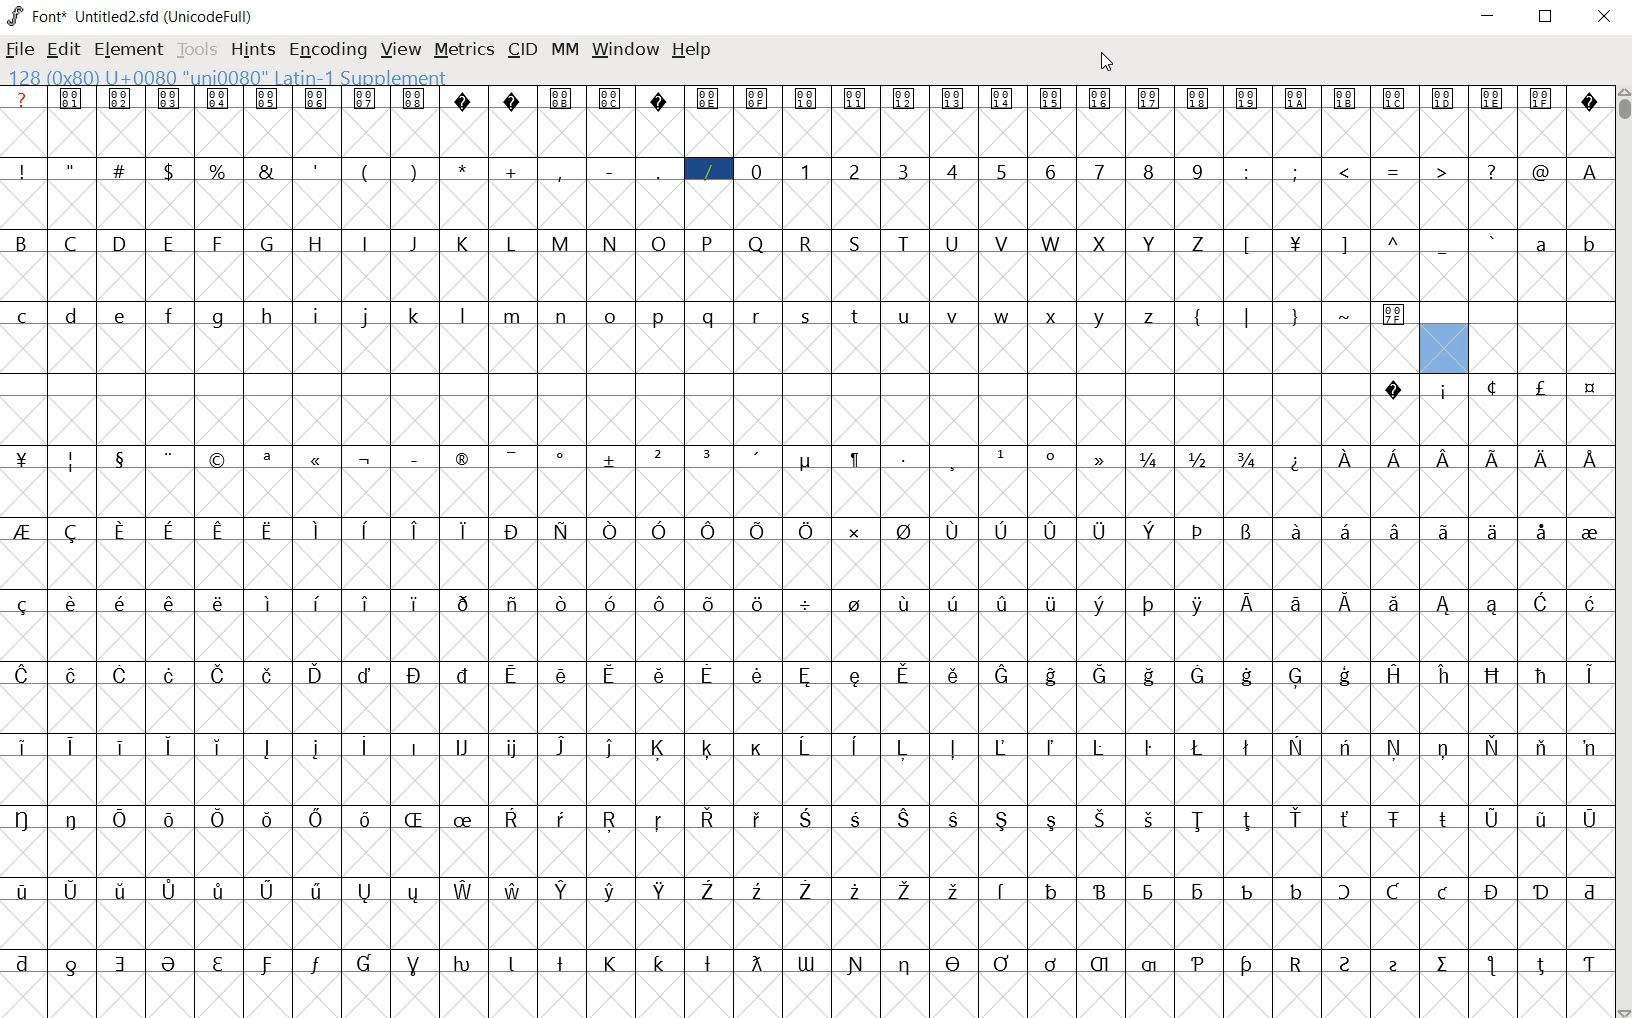 Image resolution: width=1632 pixels, height=1018 pixels. I want to click on glyph, so click(1493, 605).